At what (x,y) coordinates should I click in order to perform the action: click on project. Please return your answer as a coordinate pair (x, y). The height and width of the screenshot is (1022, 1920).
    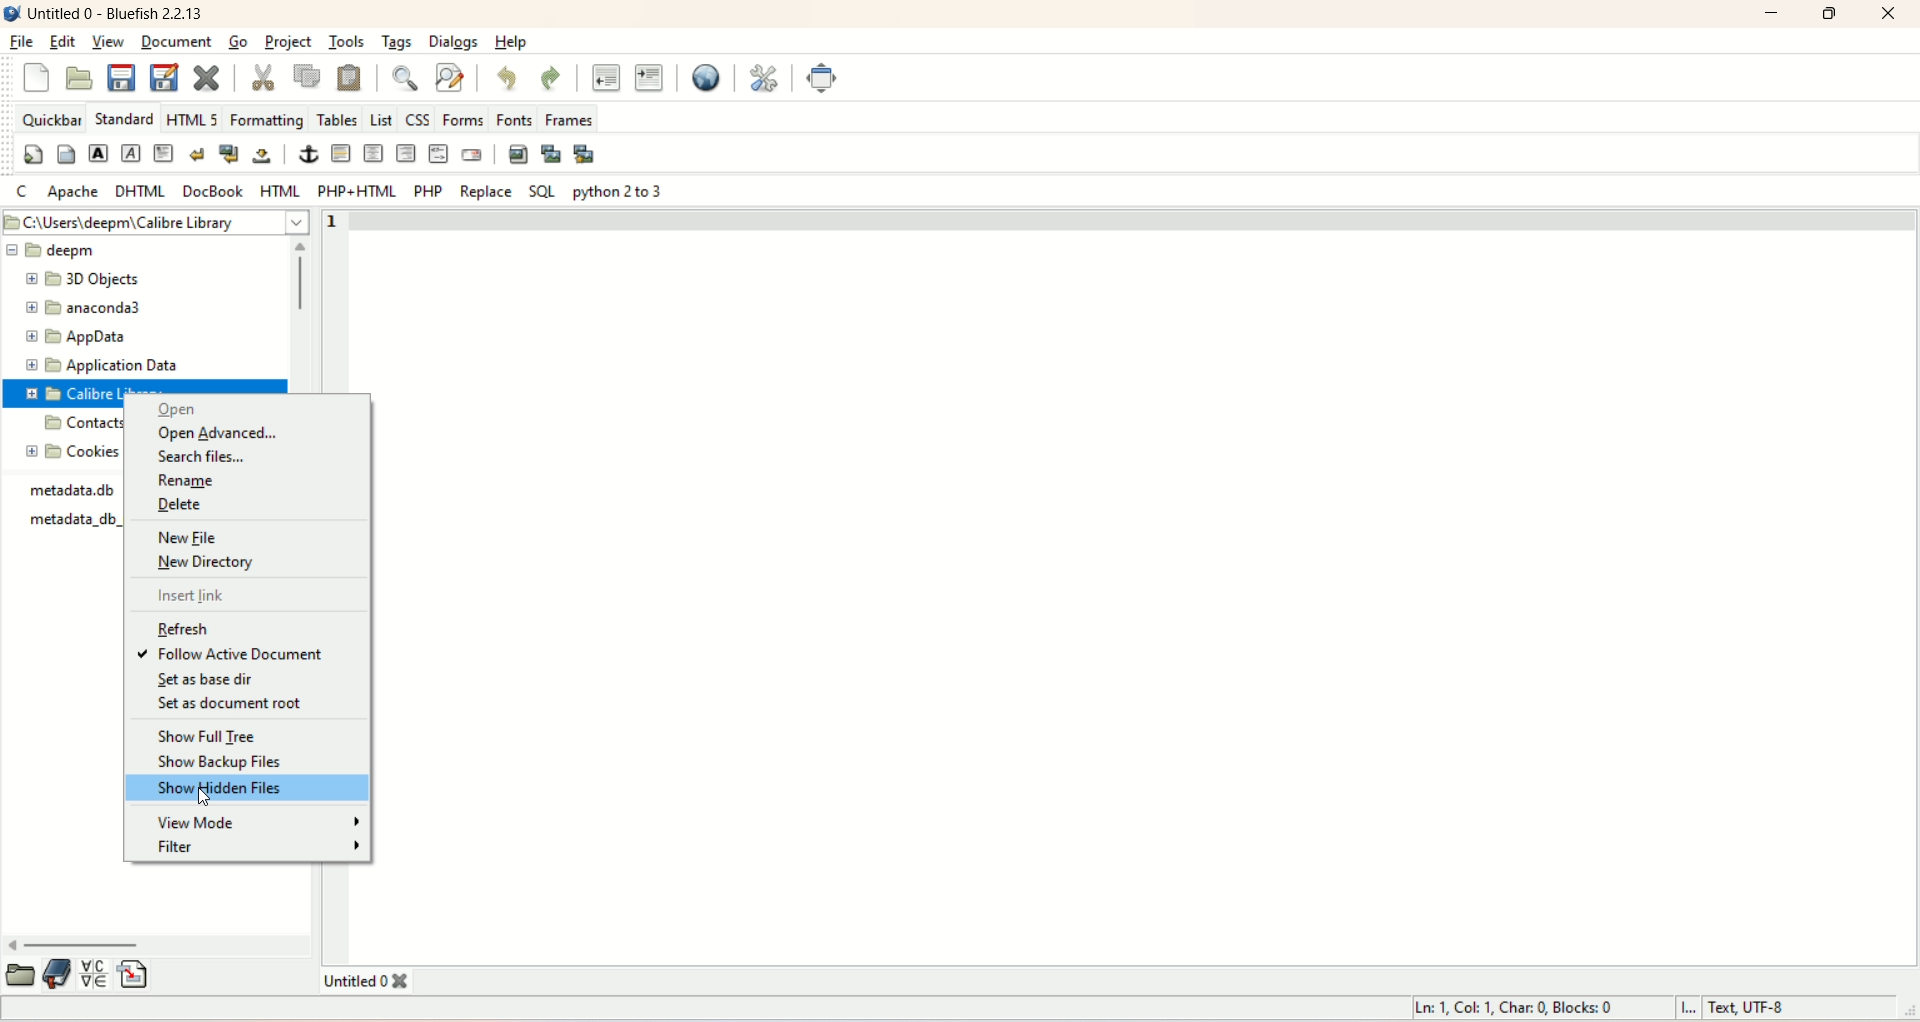
    Looking at the image, I should click on (291, 42).